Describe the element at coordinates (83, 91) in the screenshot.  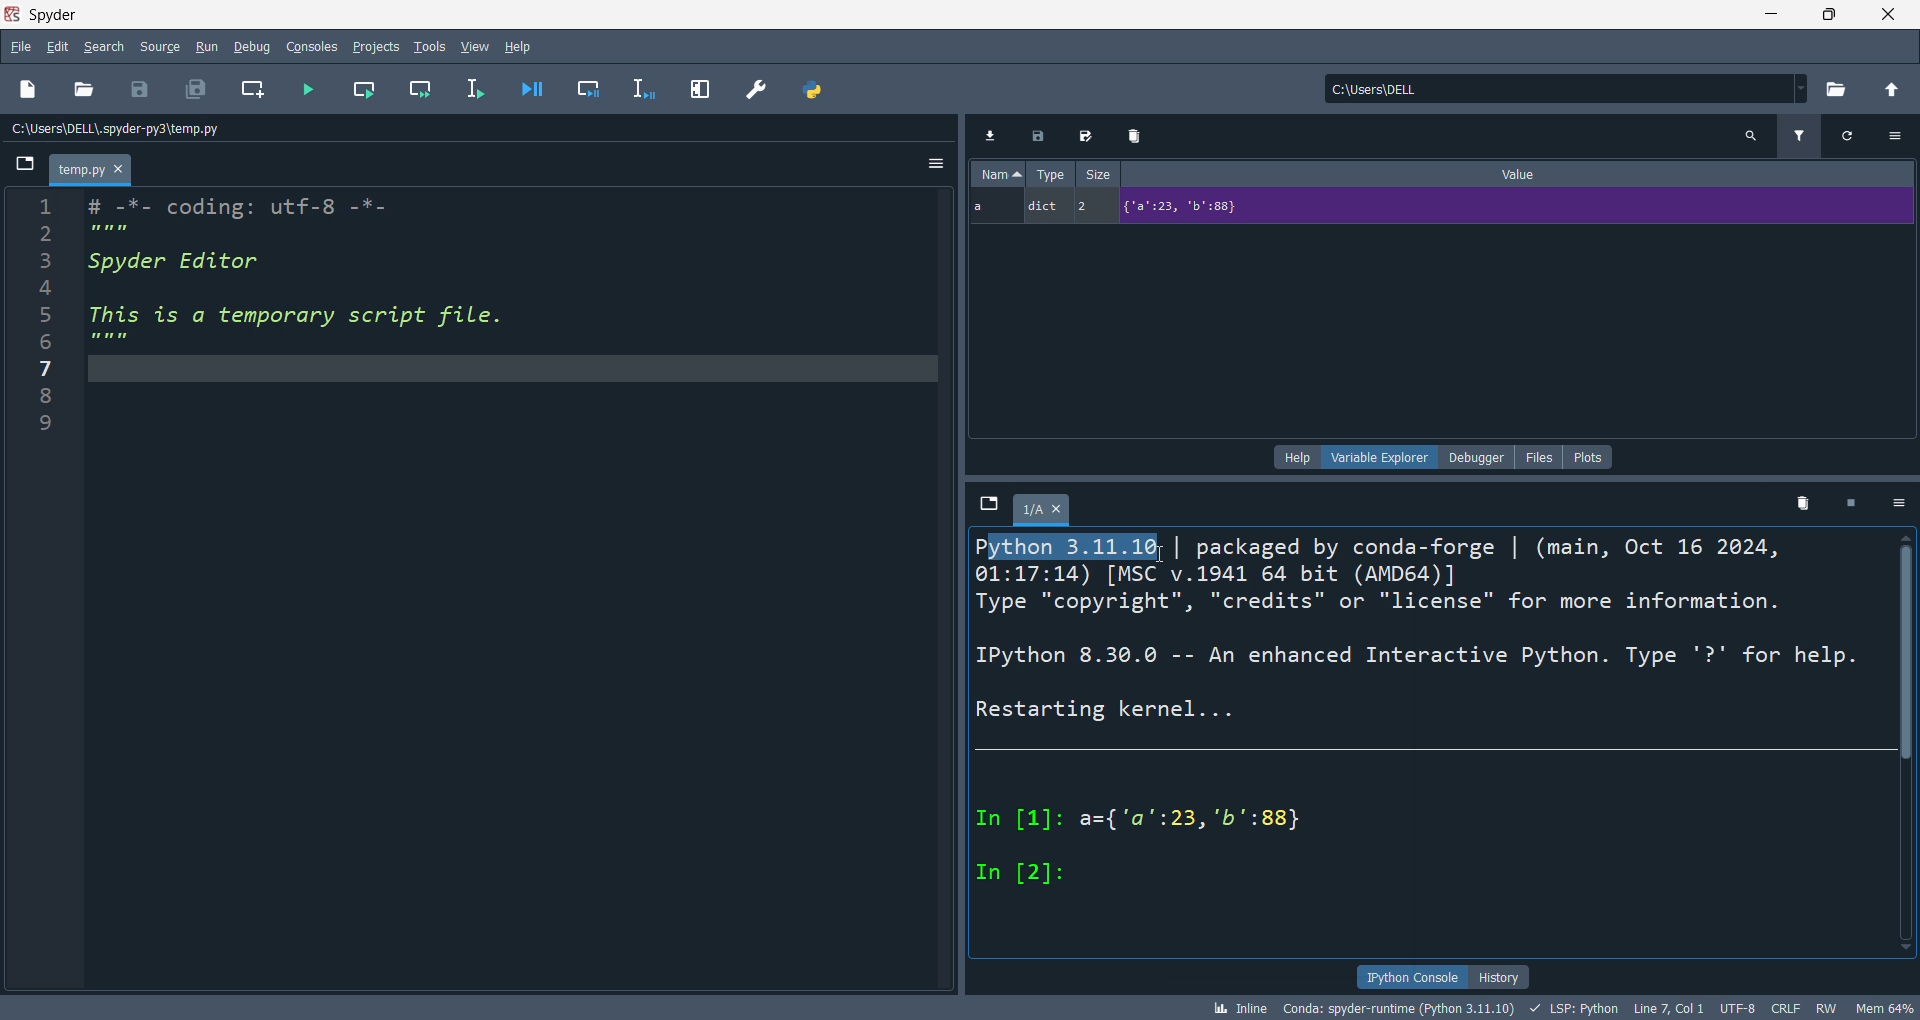
I see `open folder` at that location.